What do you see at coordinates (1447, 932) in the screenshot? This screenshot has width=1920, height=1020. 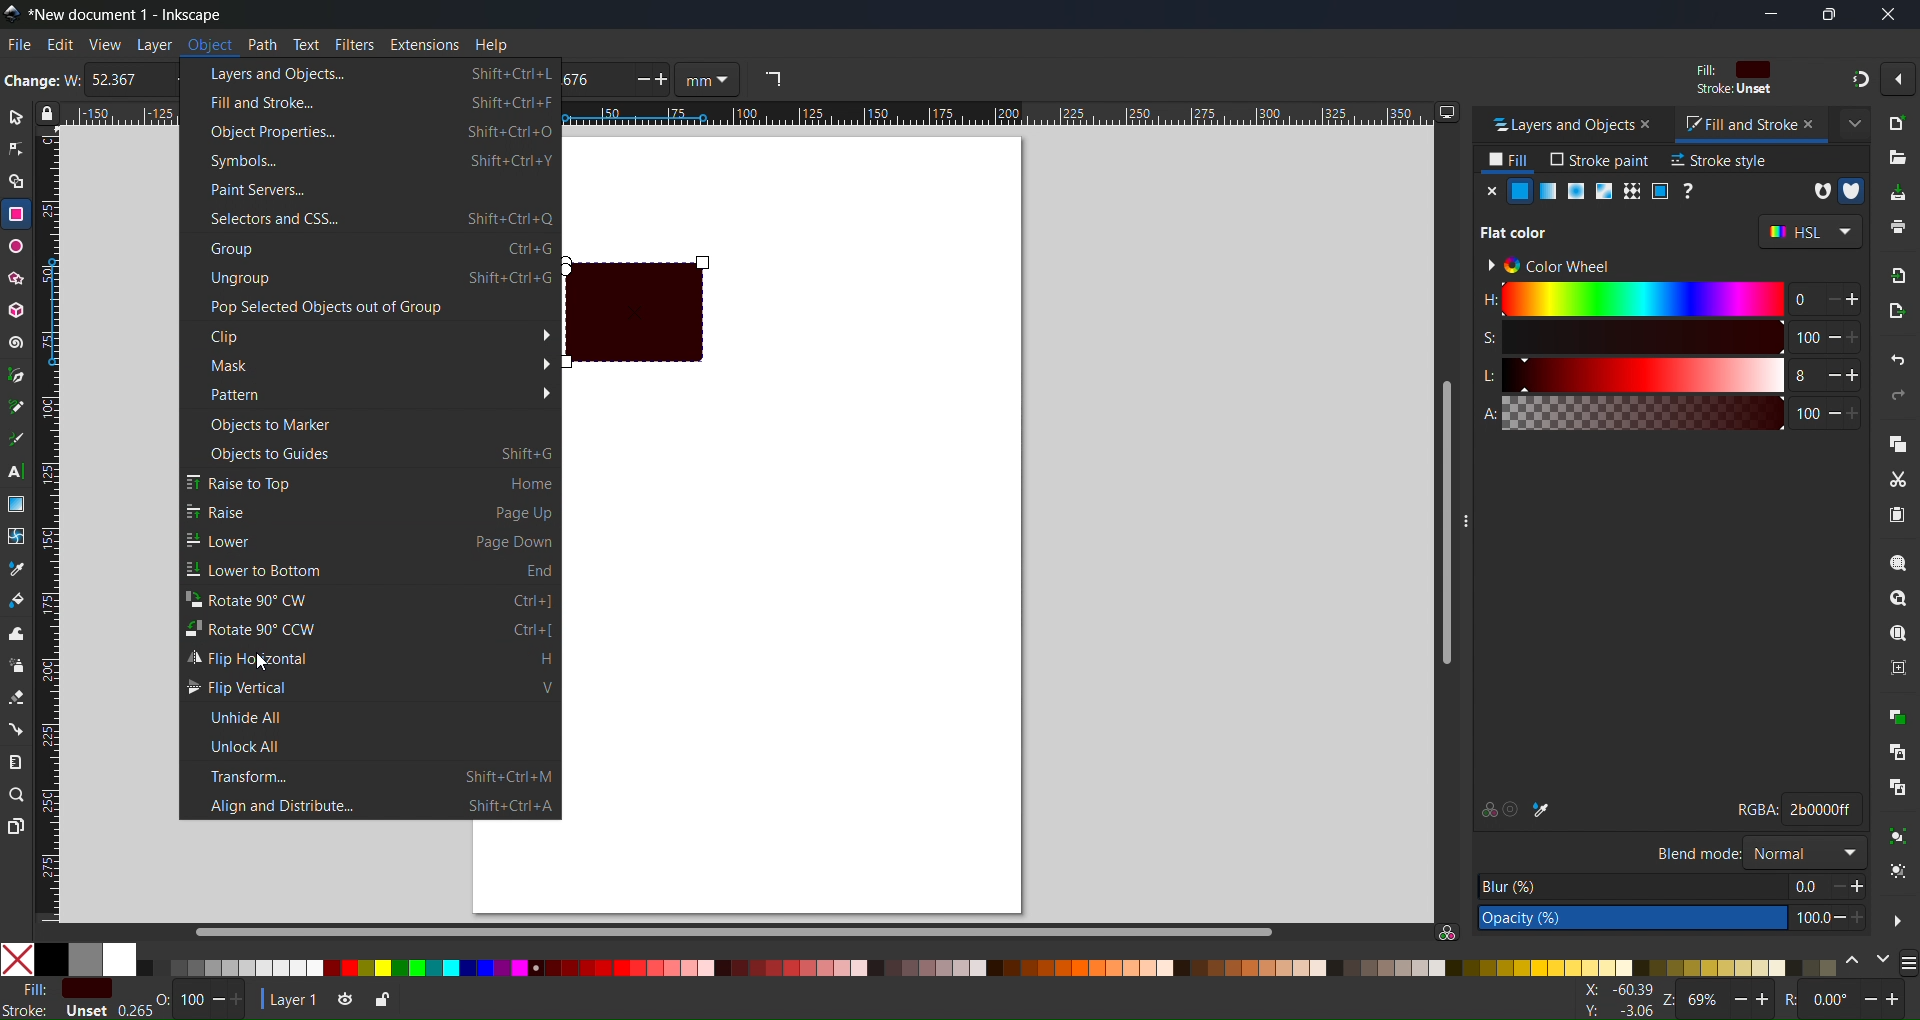 I see `Color managed mode` at bounding box center [1447, 932].